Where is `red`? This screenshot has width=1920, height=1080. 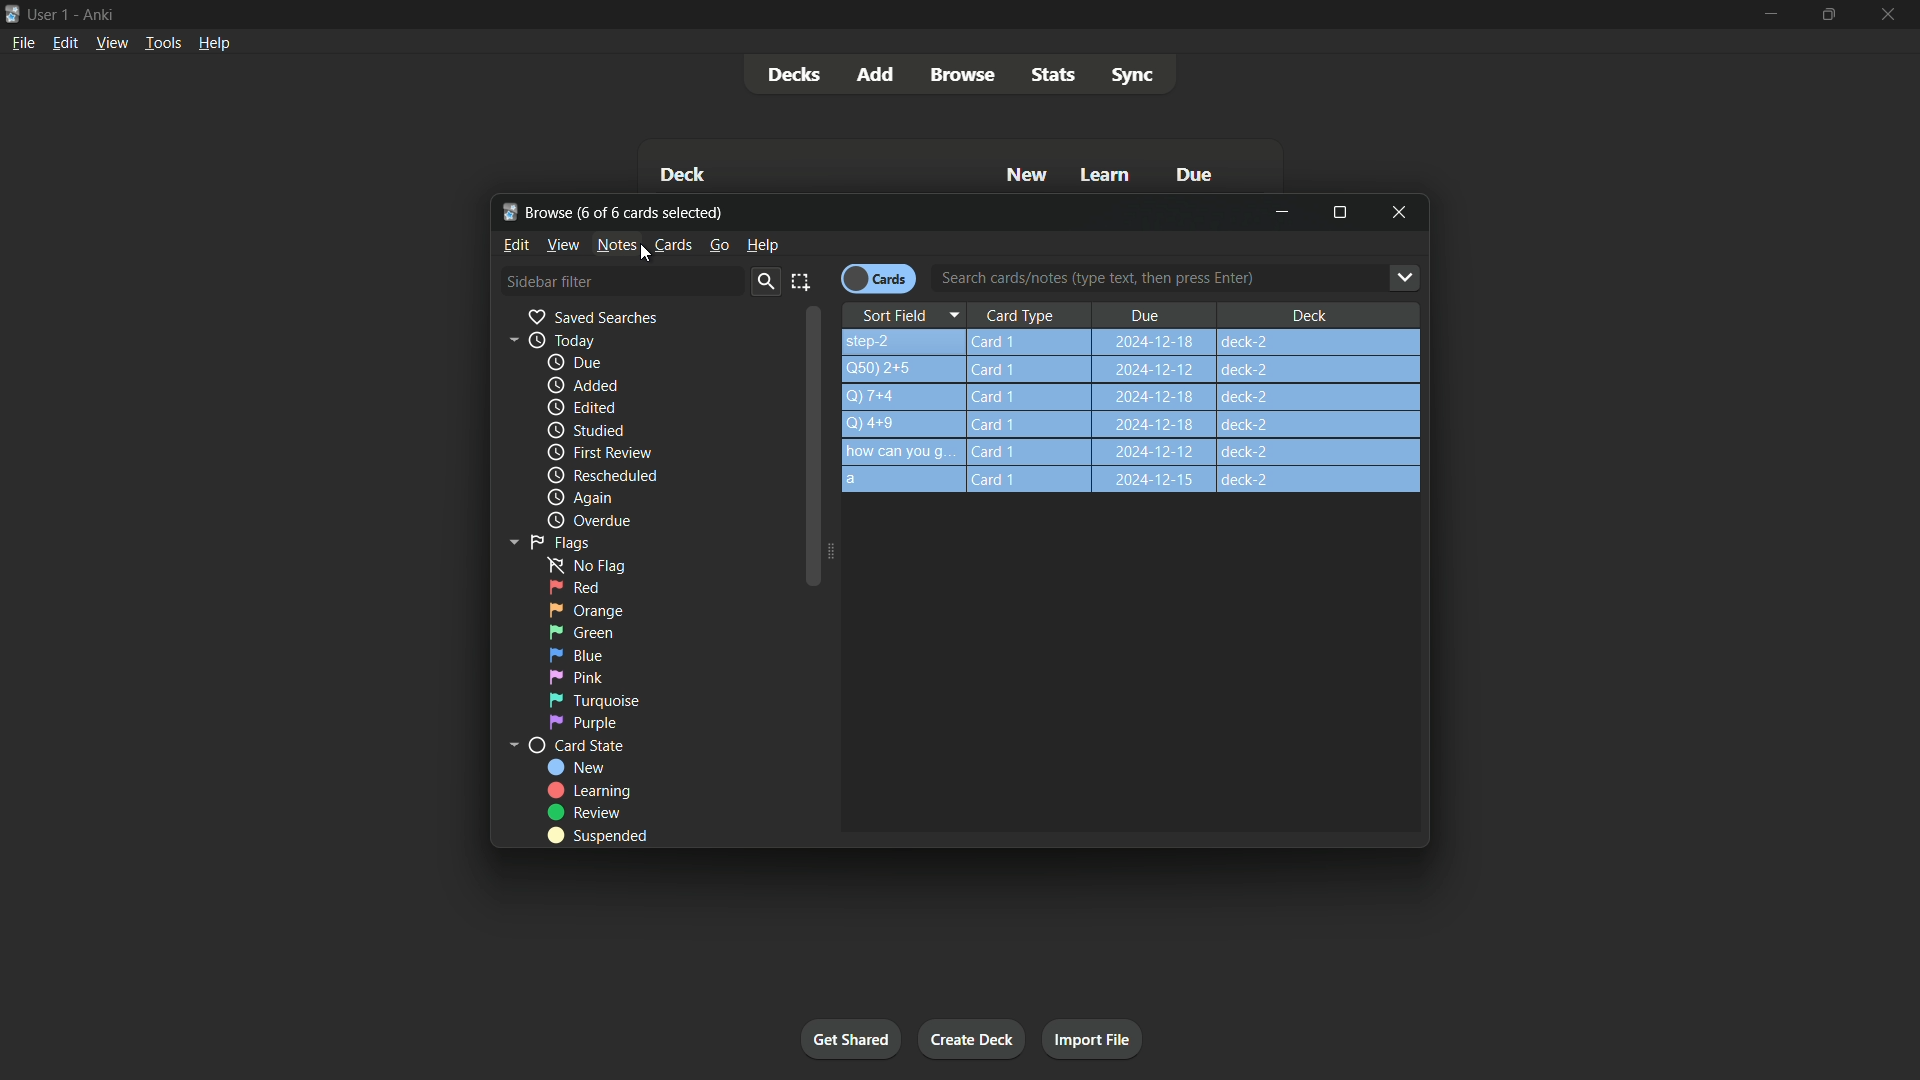 red is located at coordinates (574, 588).